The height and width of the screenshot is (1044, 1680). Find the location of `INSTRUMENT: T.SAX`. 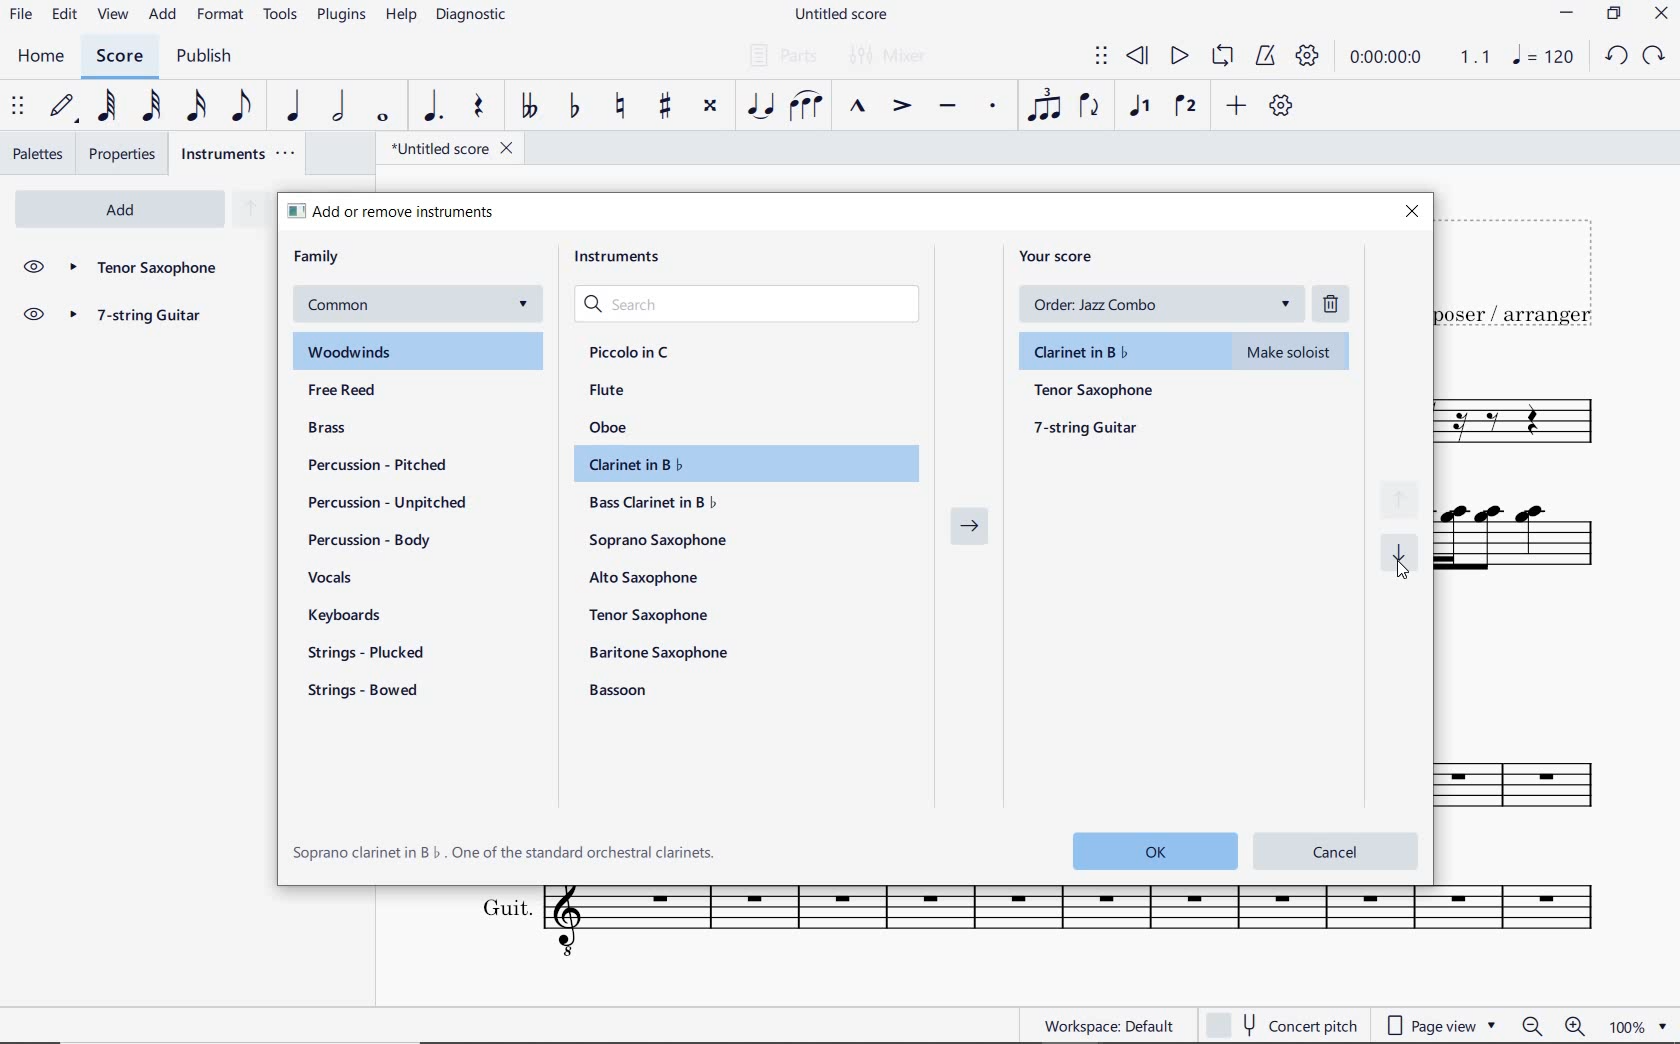

INSTRUMENT: T.SAX is located at coordinates (1531, 770).